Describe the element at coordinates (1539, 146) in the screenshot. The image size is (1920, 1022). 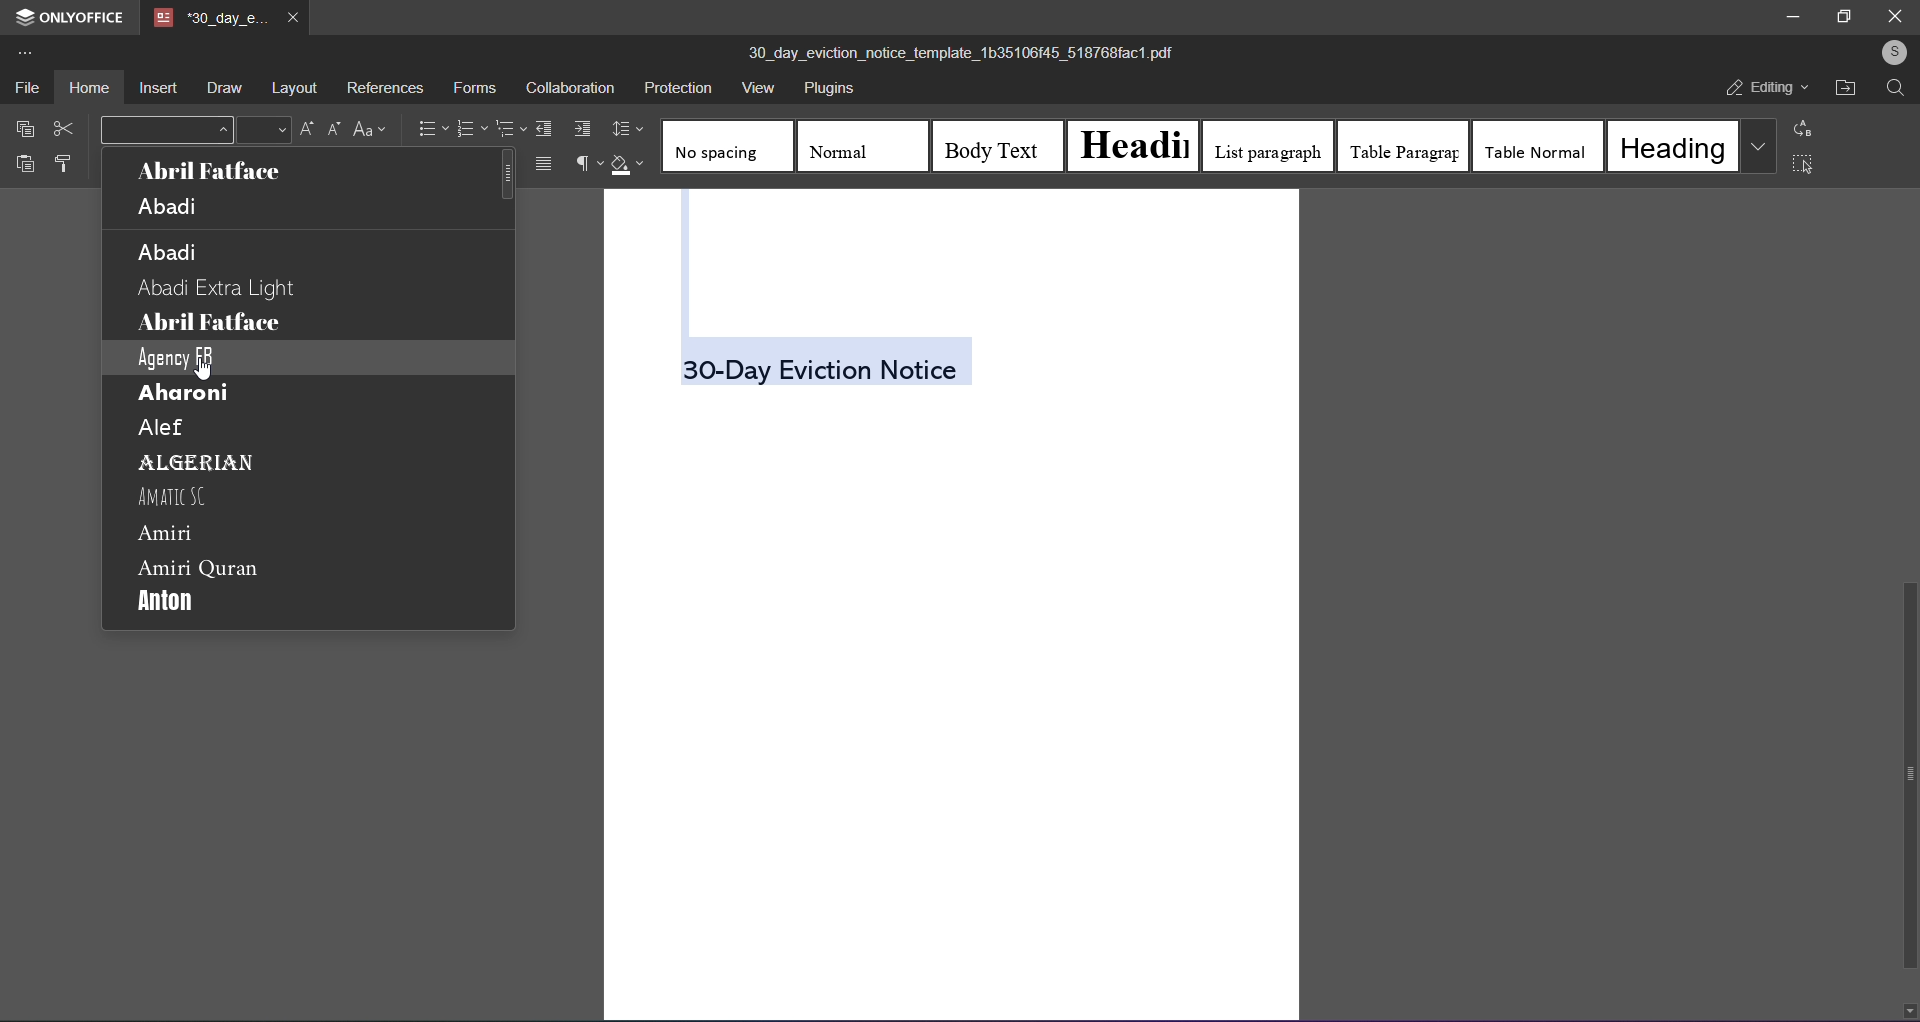
I see `table normal` at that location.